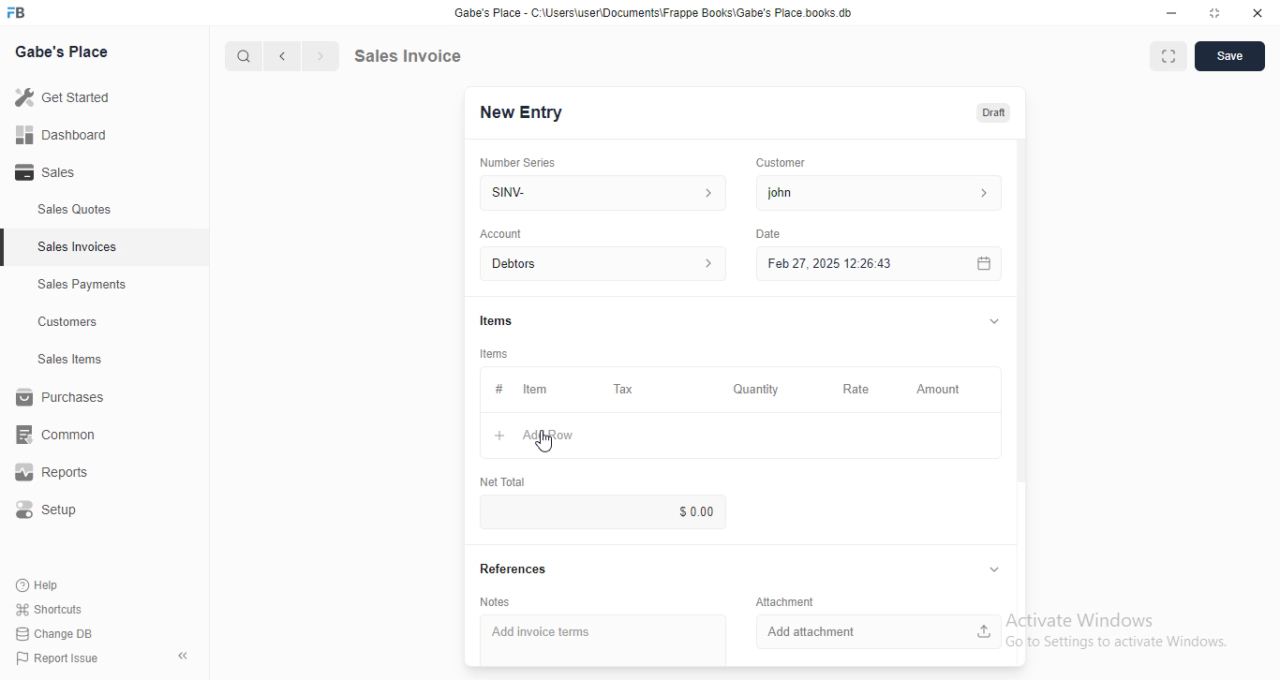 This screenshot has width=1280, height=680. Describe the element at coordinates (242, 53) in the screenshot. I see `Search` at that location.